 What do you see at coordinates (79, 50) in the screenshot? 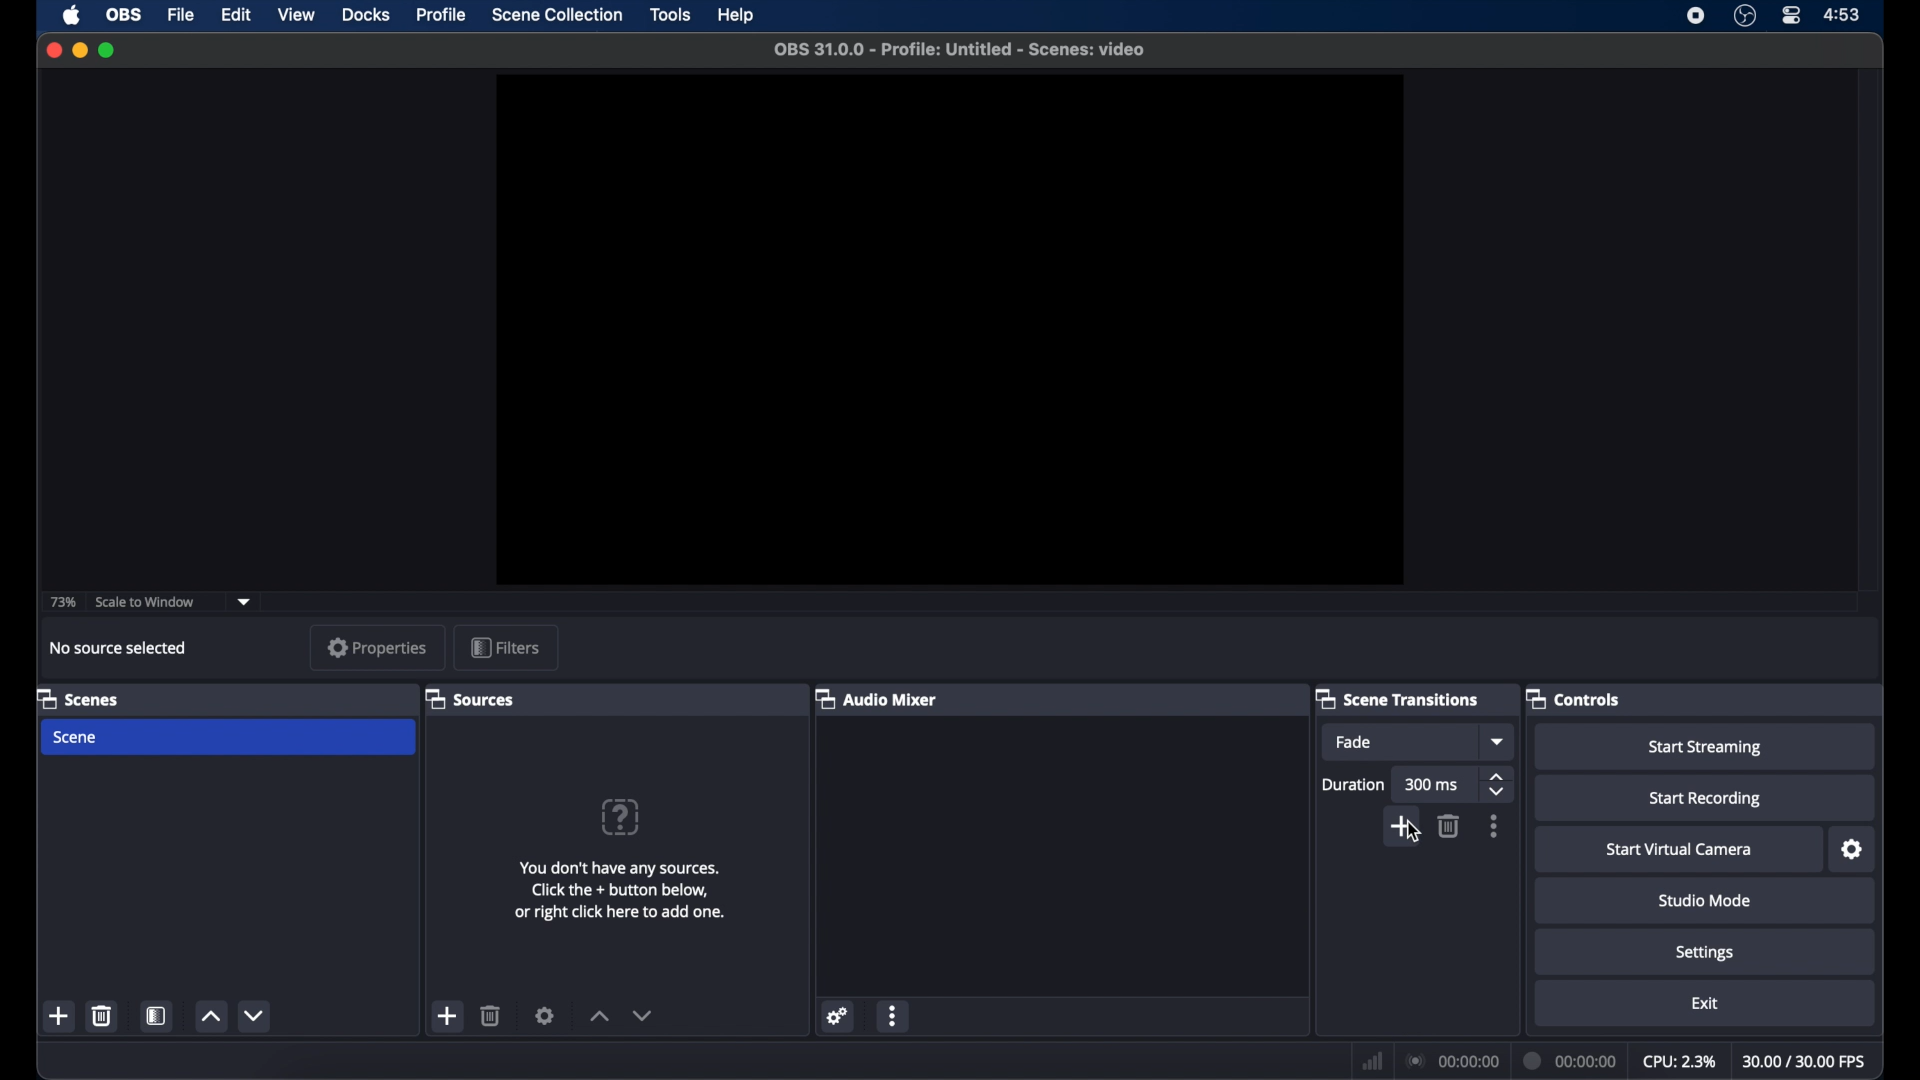
I see `minimize` at bounding box center [79, 50].